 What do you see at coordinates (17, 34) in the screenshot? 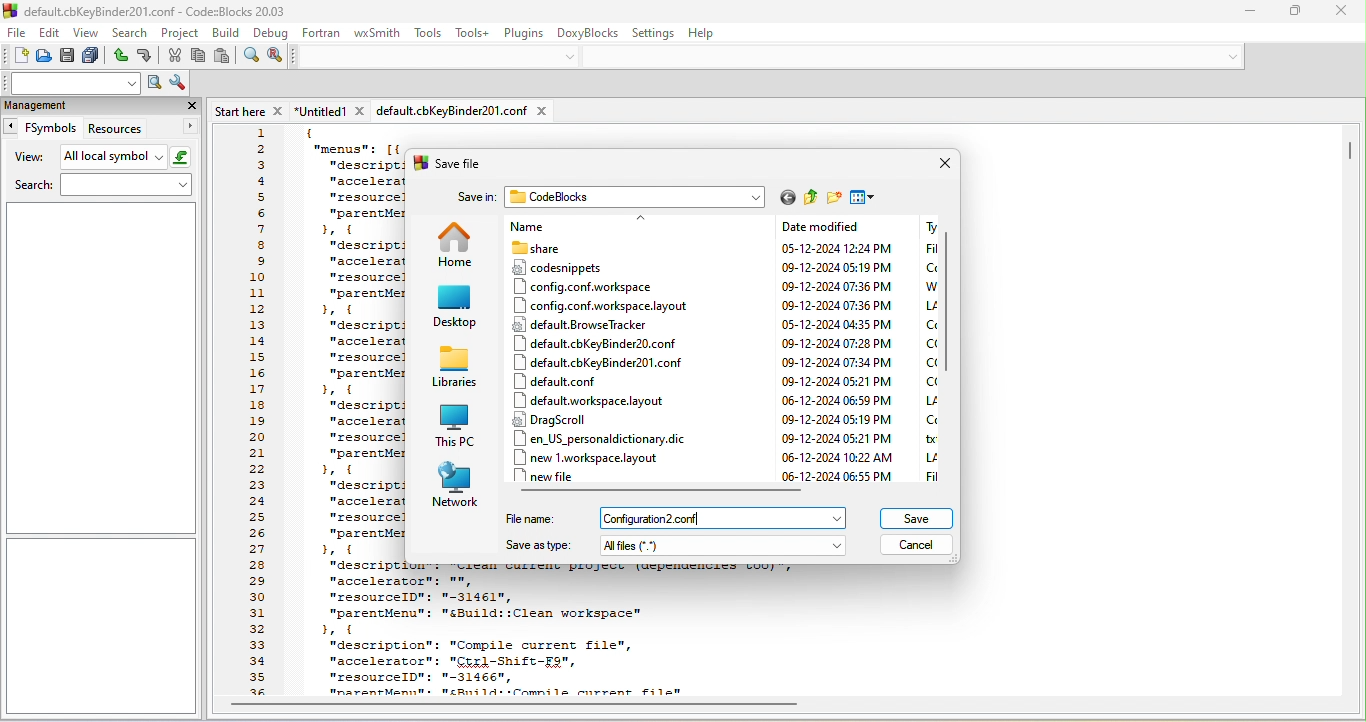
I see `file` at bounding box center [17, 34].